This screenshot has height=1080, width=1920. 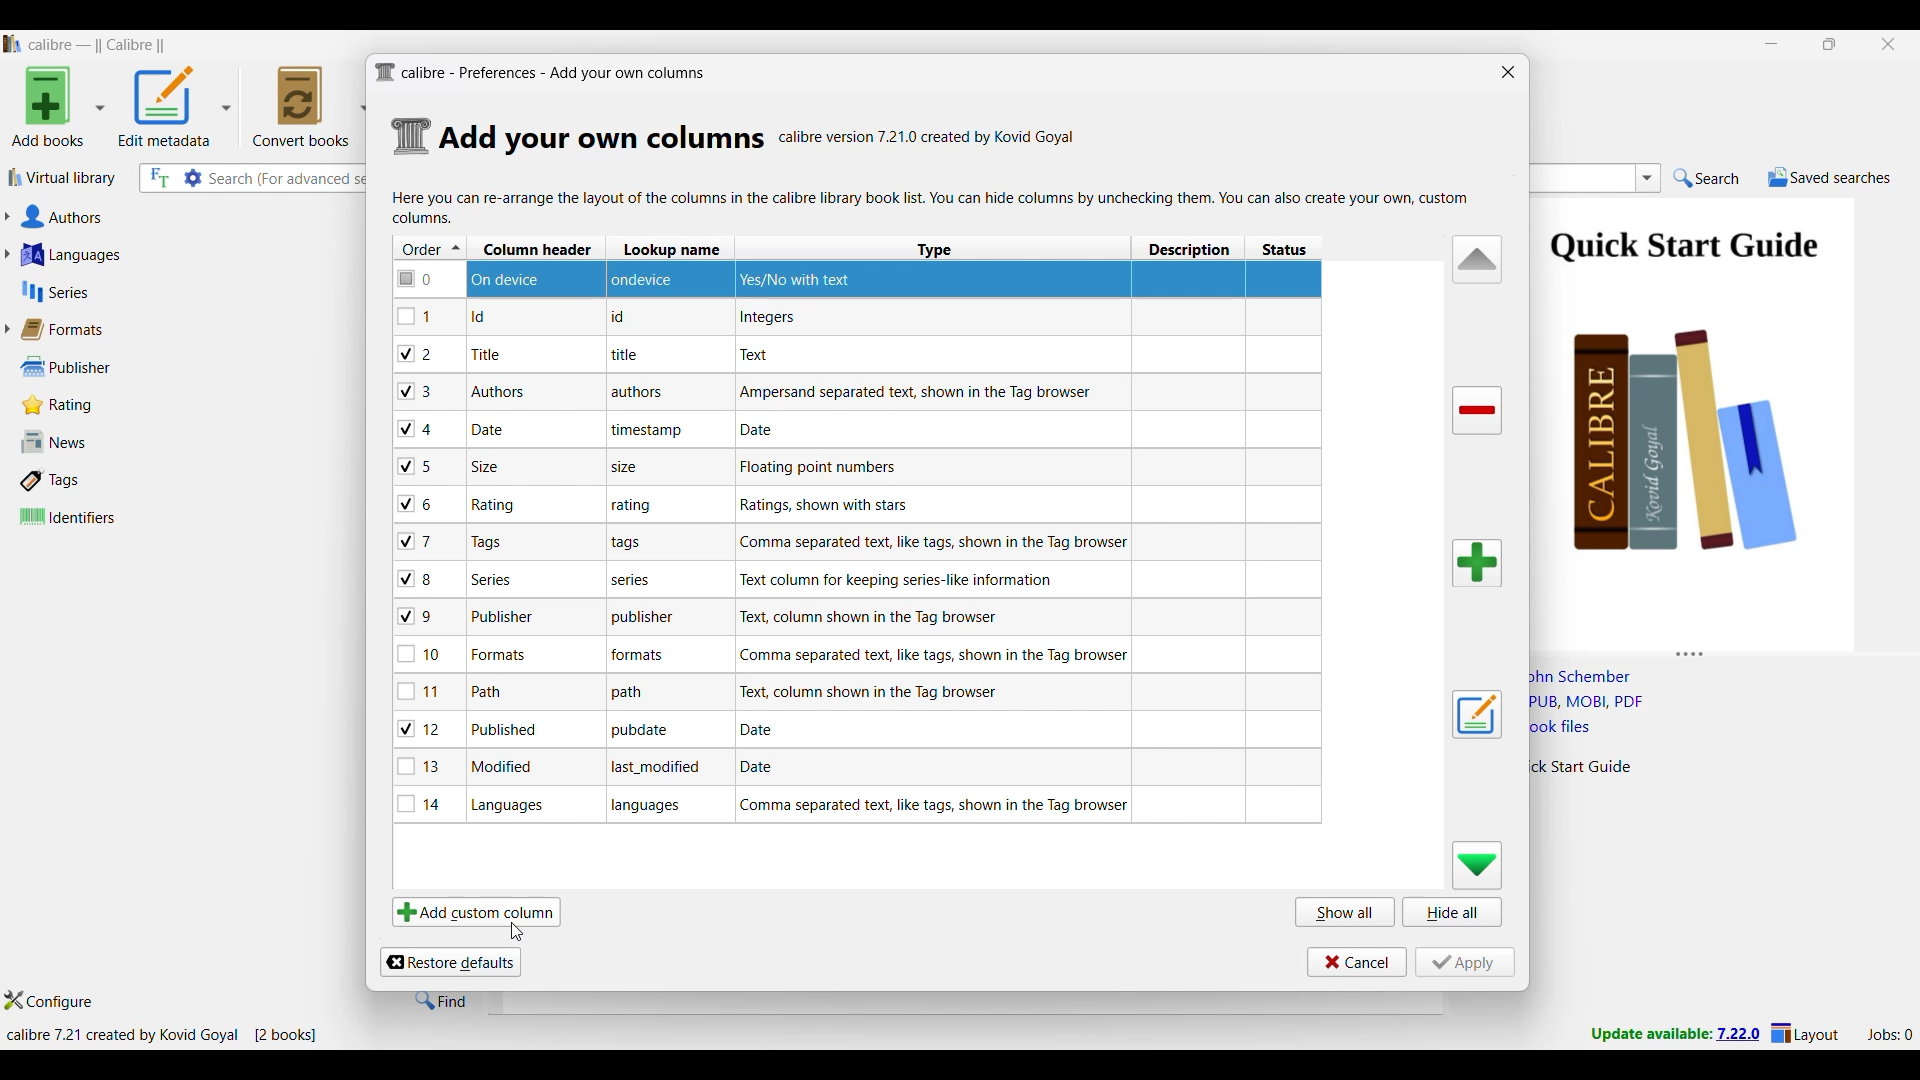 What do you see at coordinates (7, 274) in the screenshot?
I see `Click to expand respective section` at bounding box center [7, 274].